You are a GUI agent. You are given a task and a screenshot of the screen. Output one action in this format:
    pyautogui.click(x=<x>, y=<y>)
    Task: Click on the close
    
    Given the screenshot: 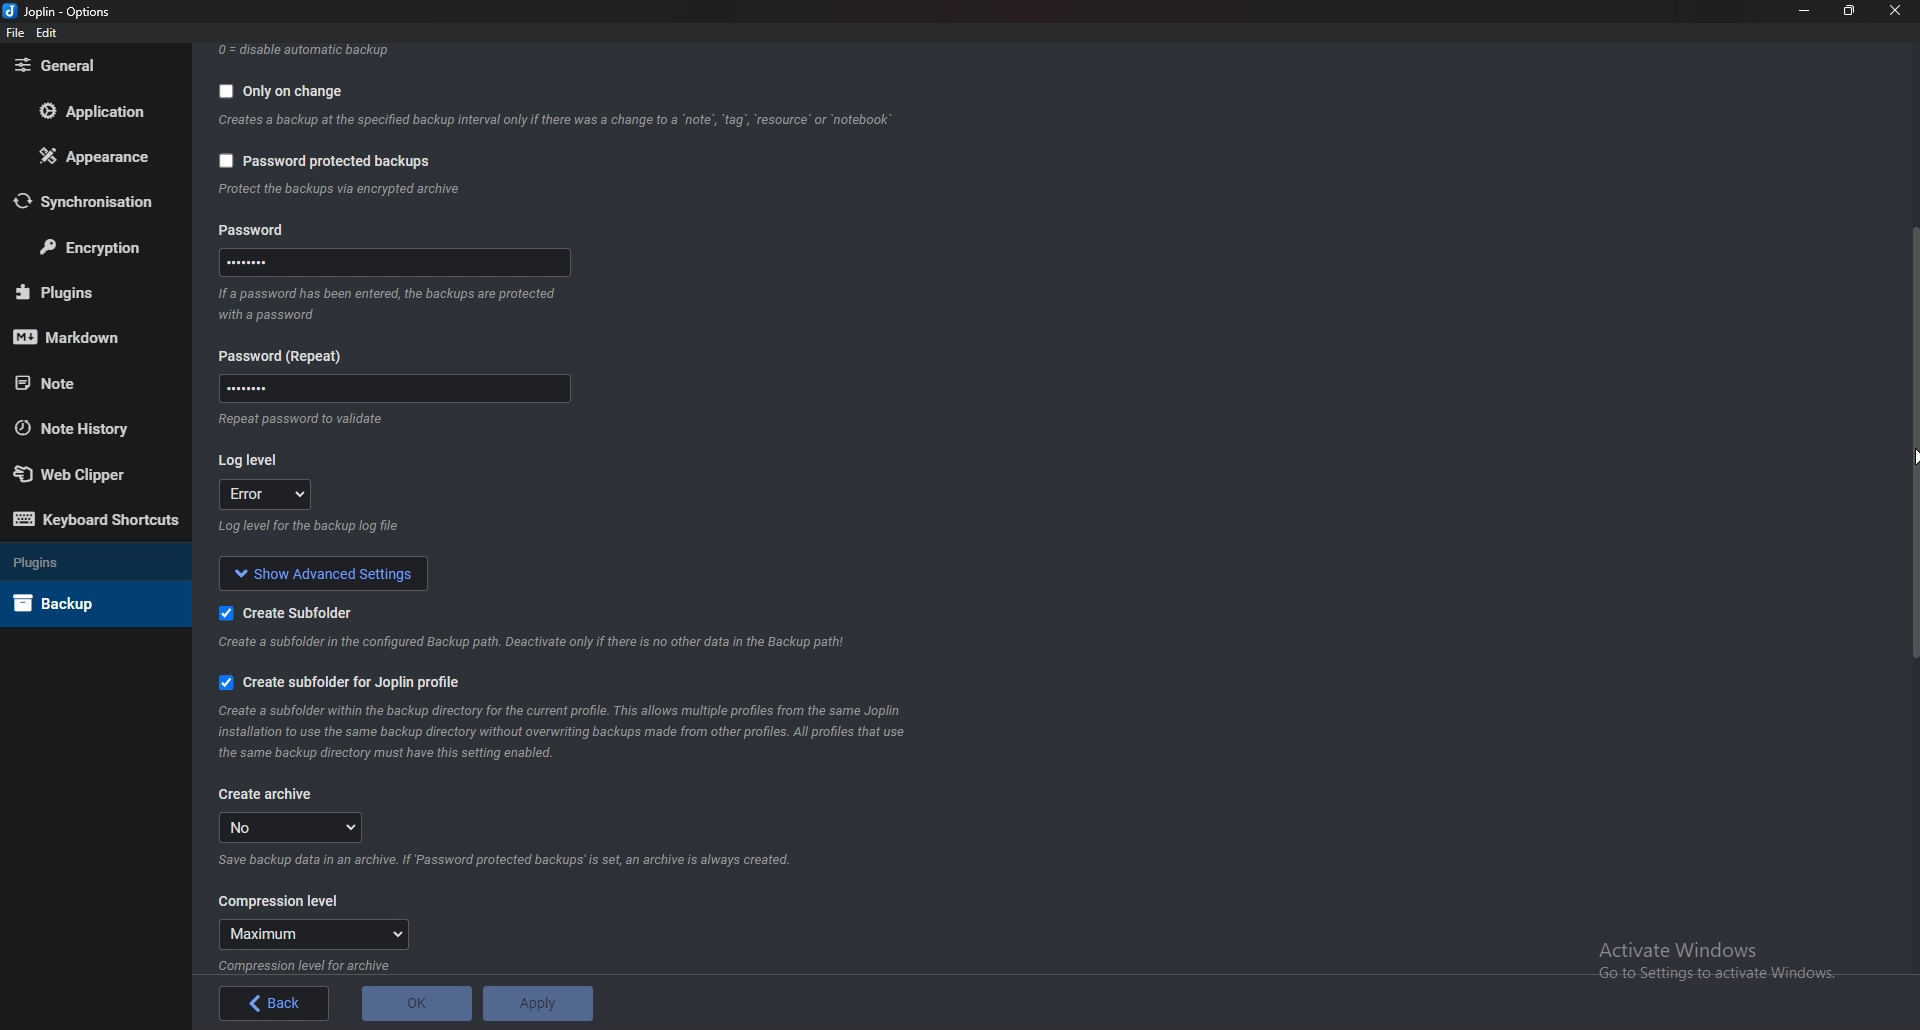 What is the action you would take?
    pyautogui.click(x=1893, y=11)
    